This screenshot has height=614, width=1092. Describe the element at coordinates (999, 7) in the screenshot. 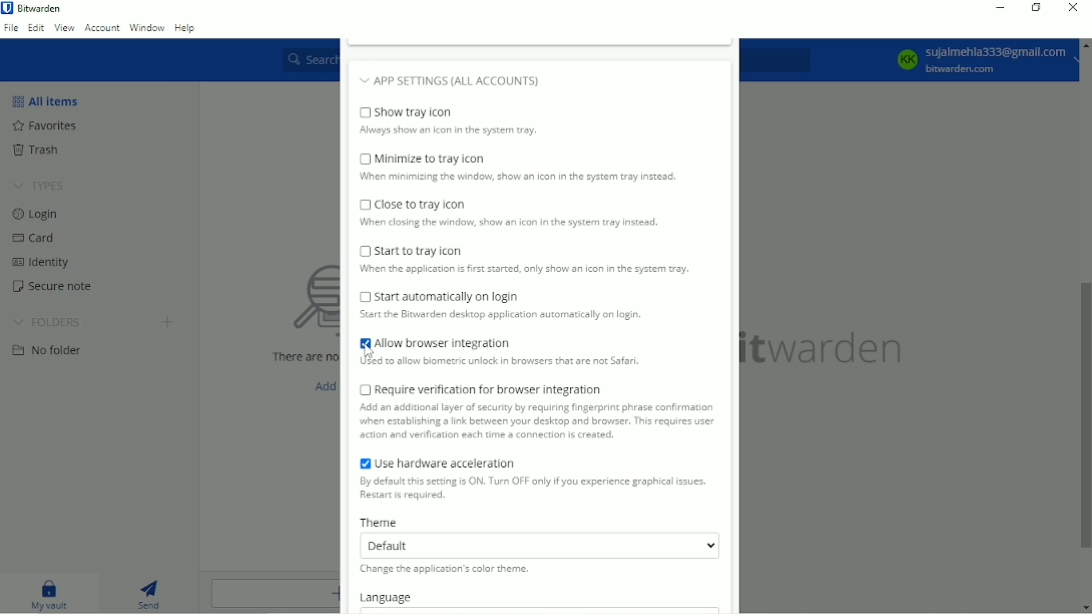

I see `Minimize` at that location.